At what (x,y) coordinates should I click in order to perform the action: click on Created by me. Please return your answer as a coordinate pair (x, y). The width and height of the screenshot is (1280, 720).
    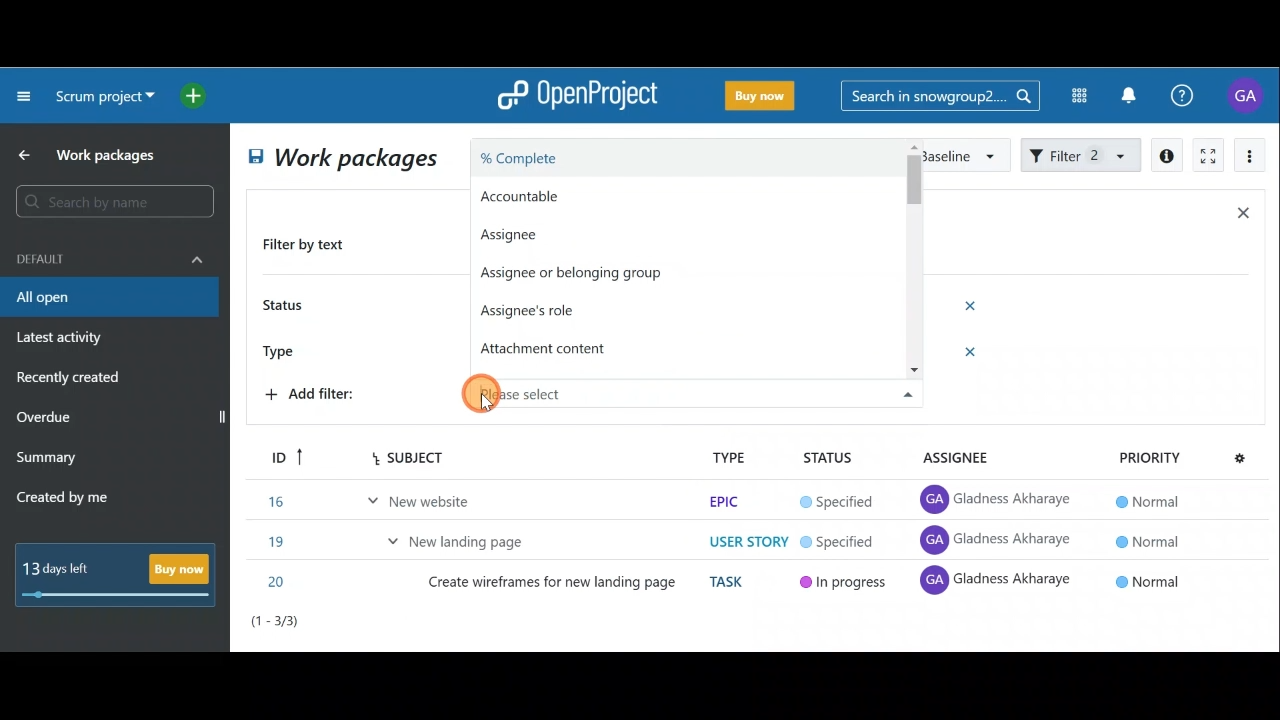
    Looking at the image, I should click on (74, 500).